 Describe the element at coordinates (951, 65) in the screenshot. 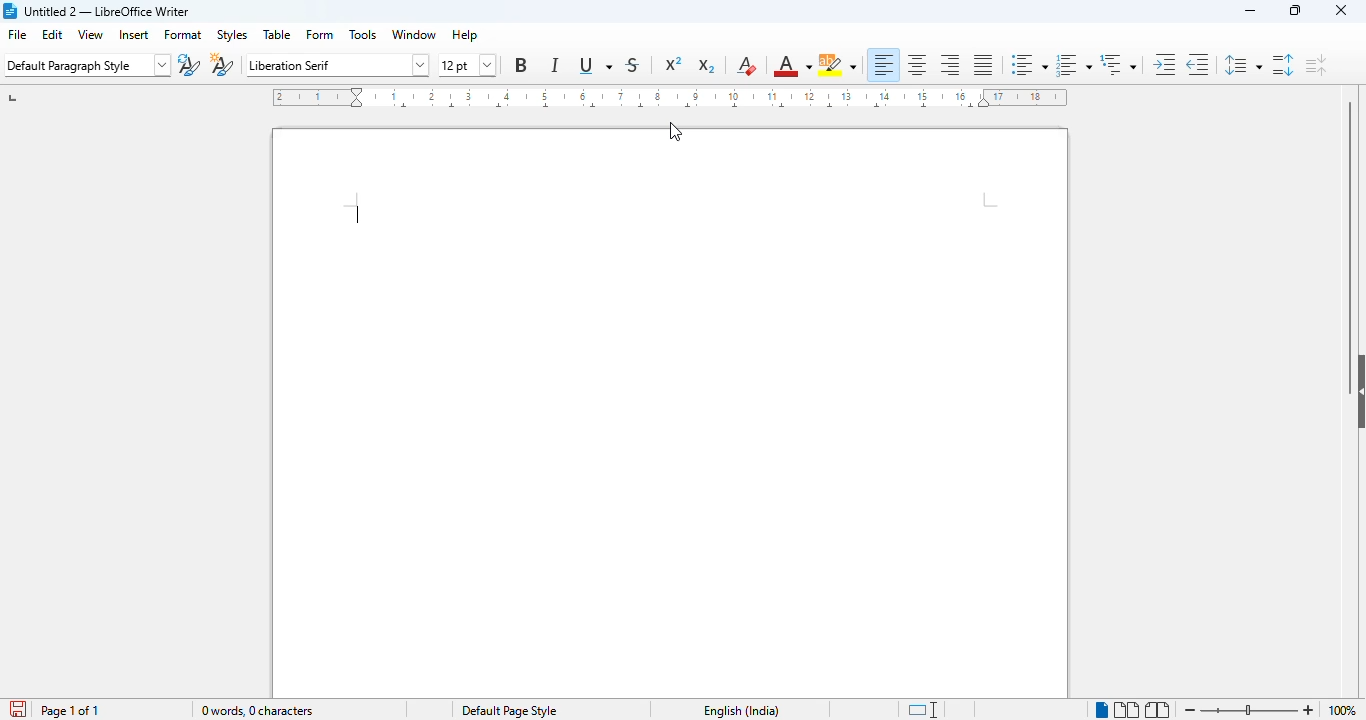

I see `align right` at that location.